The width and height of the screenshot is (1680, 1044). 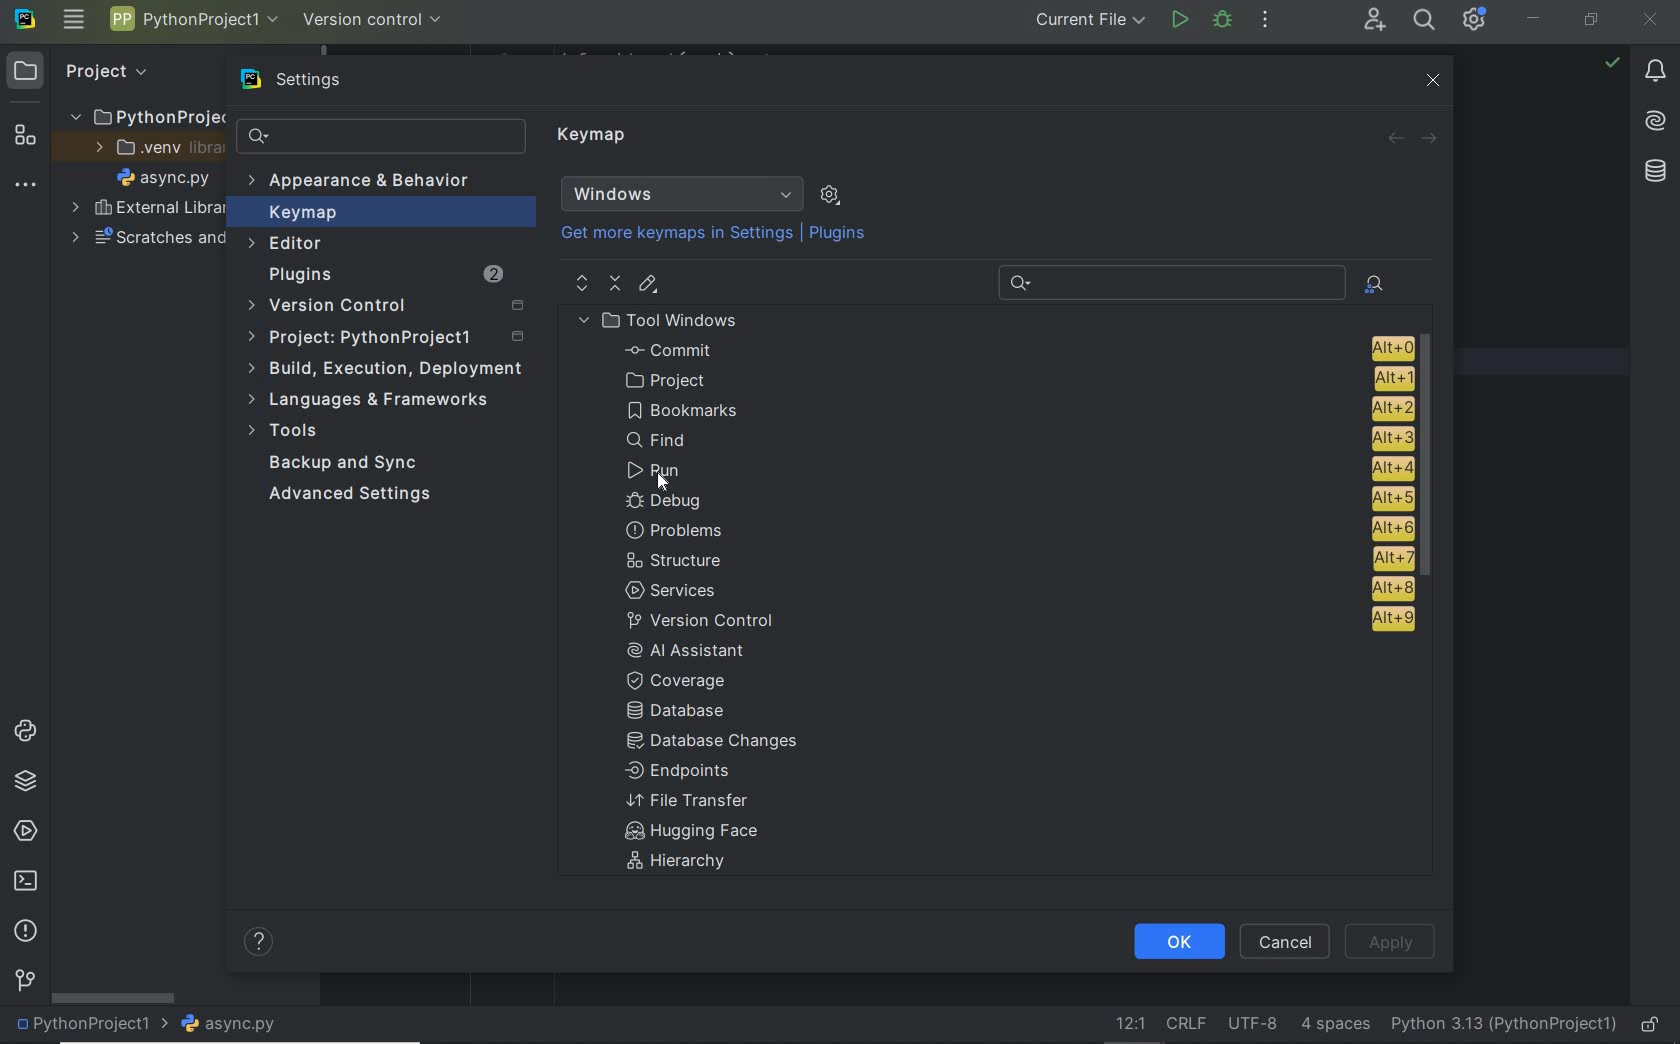 What do you see at coordinates (1016, 469) in the screenshot?
I see `Run` at bounding box center [1016, 469].